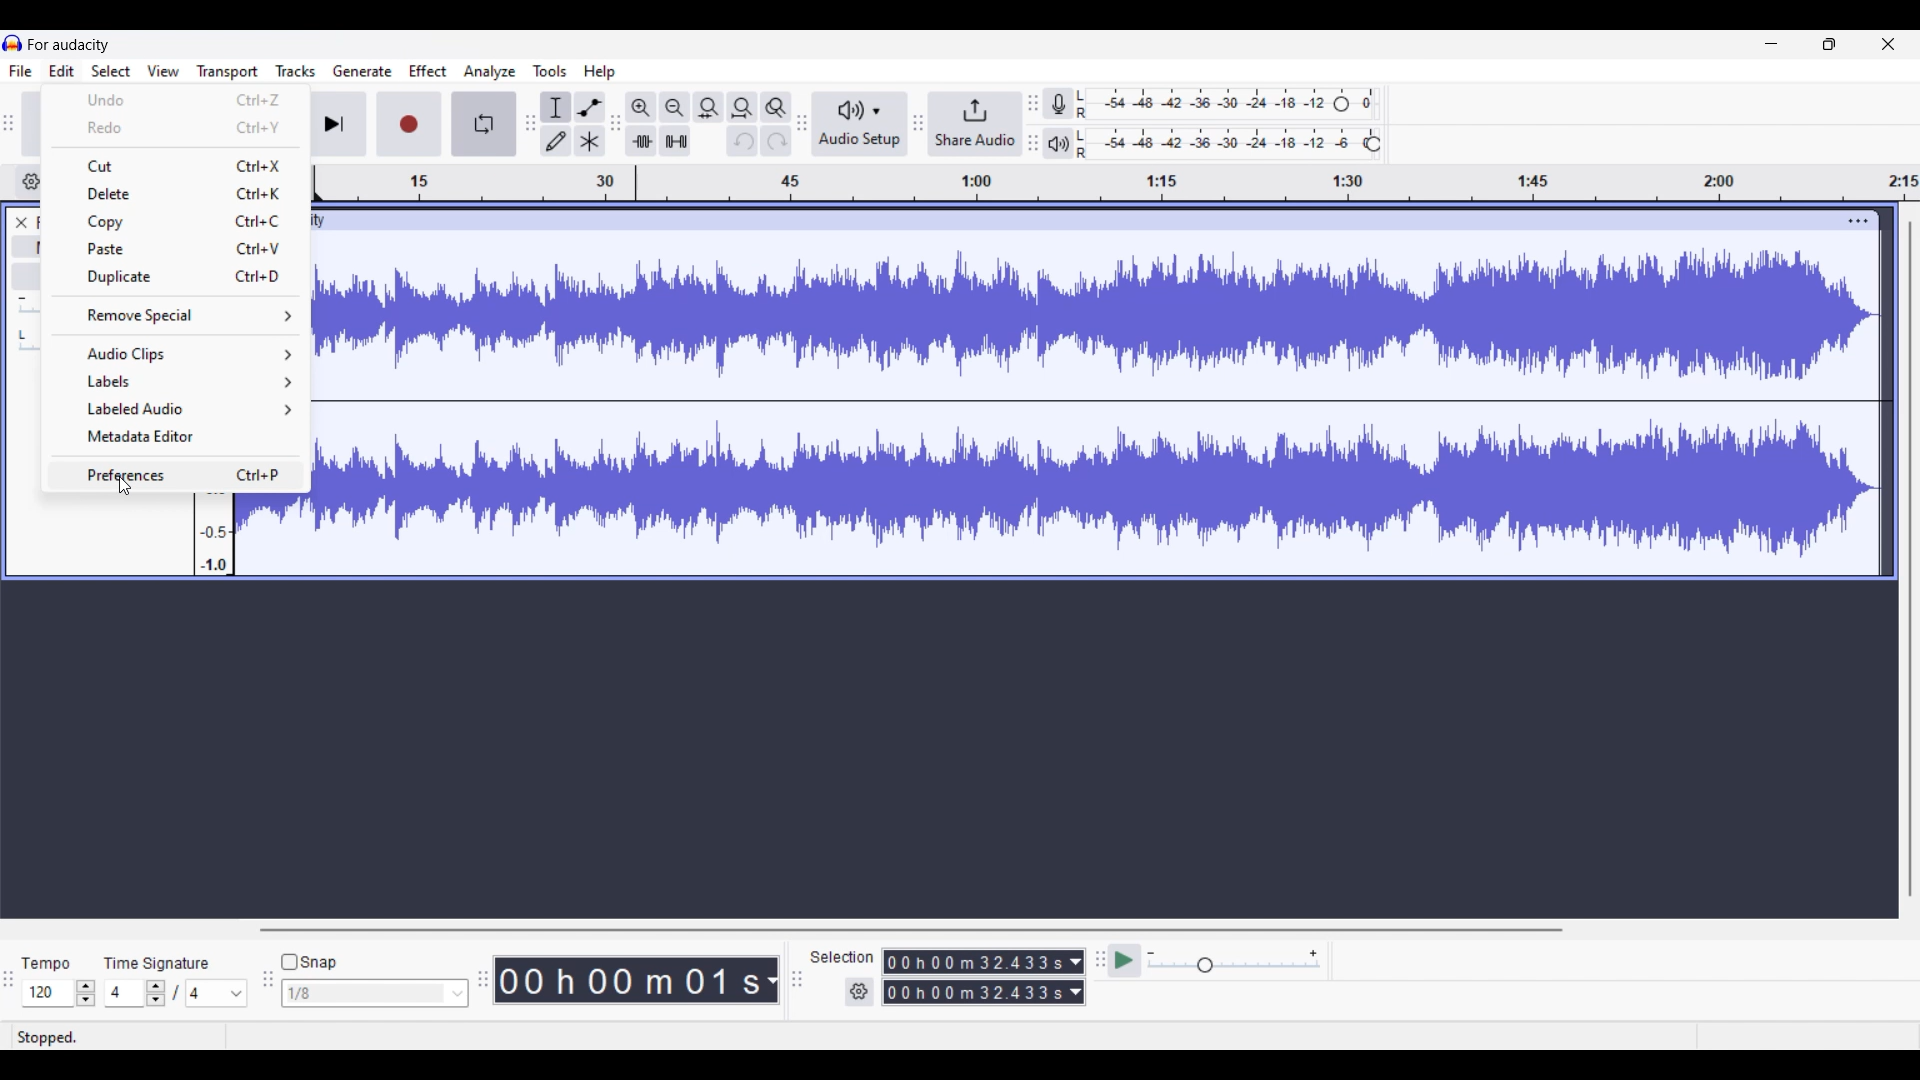 Image resolution: width=1920 pixels, height=1080 pixels. I want to click on Header to change playback level, so click(1374, 144).